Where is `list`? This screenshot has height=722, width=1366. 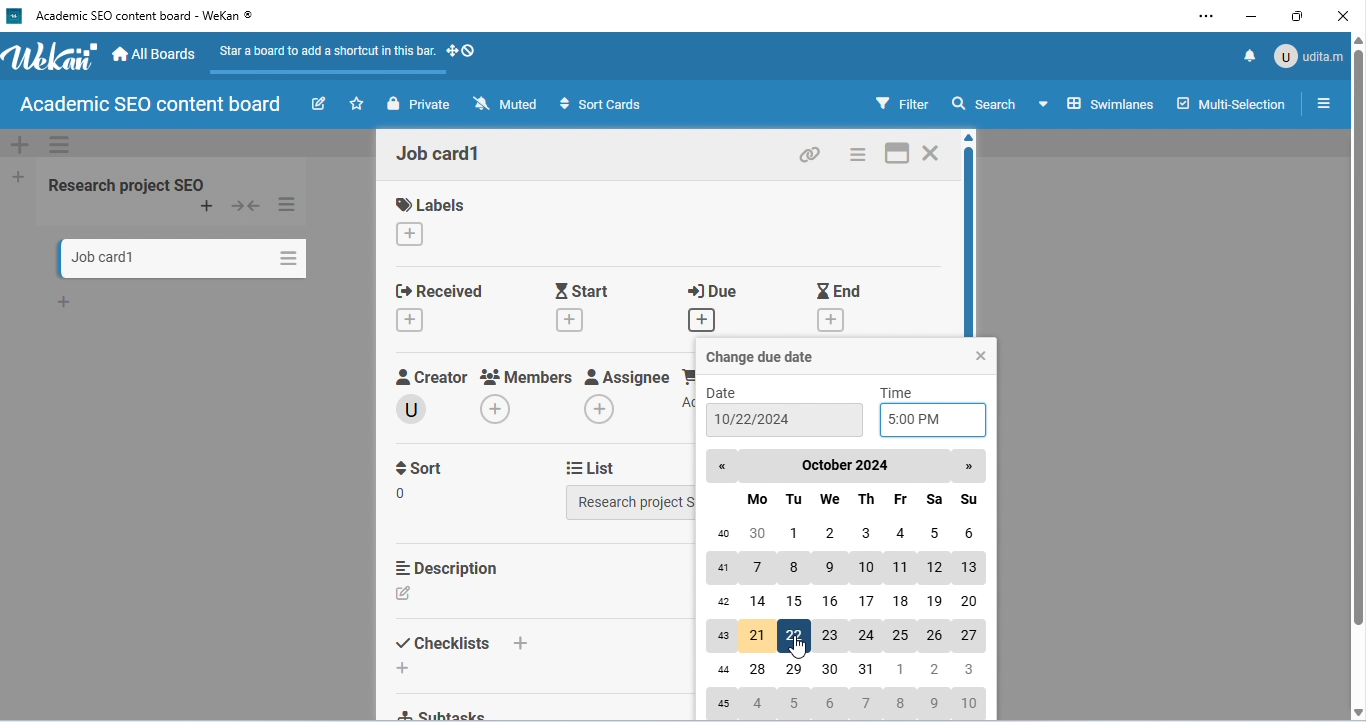 list is located at coordinates (597, 468).